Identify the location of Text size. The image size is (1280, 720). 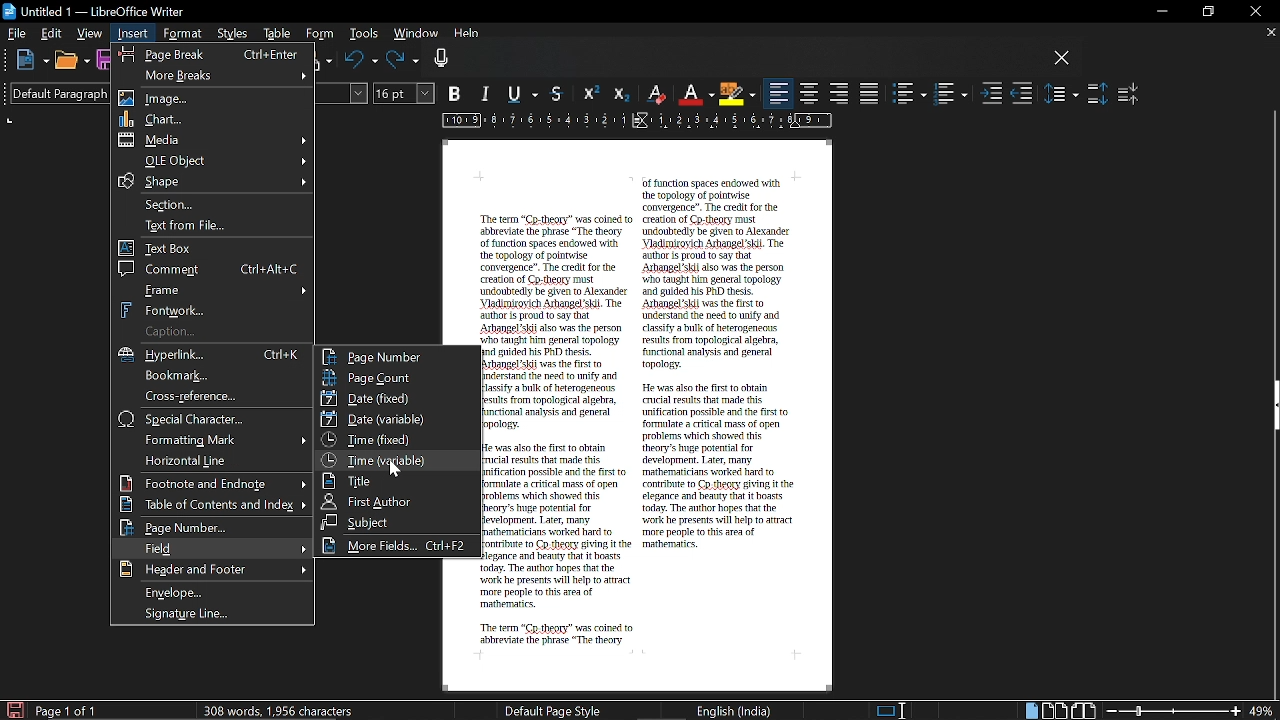
(405, 93).